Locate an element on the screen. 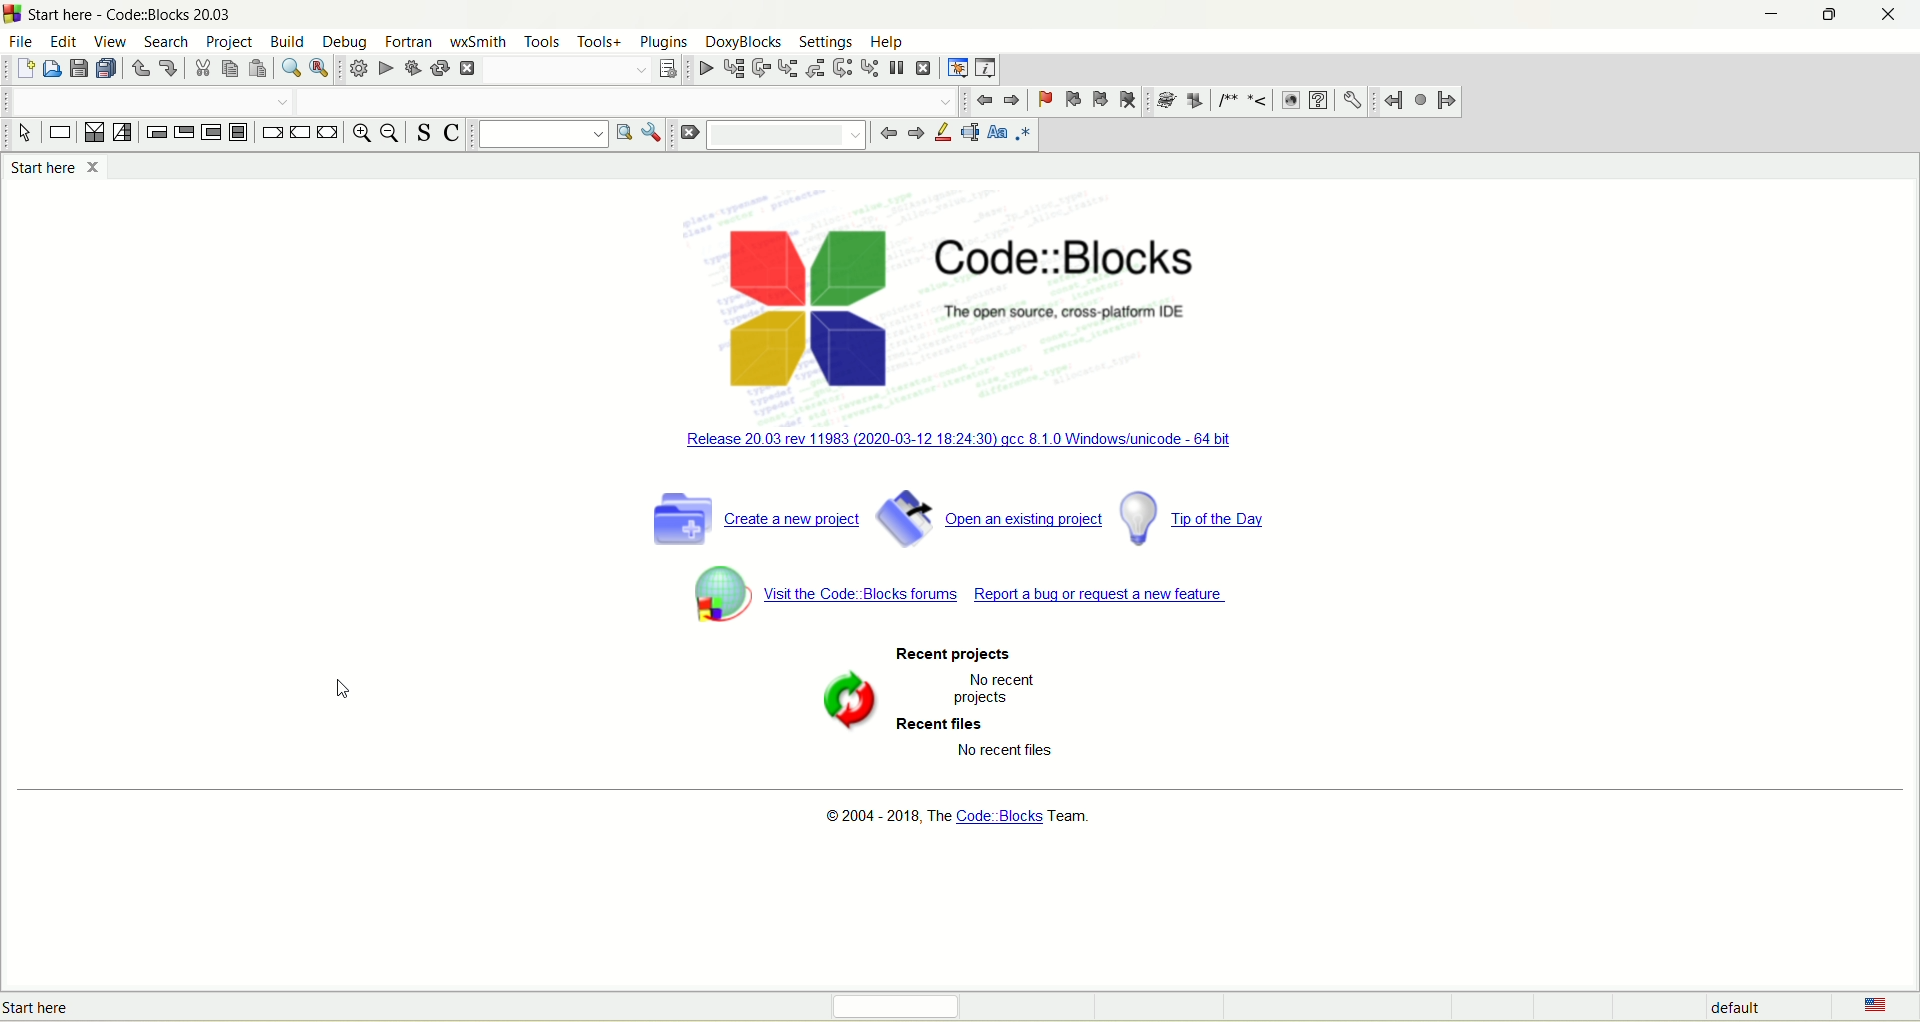 The image size is (1920, 1022). logo is located at coordinates (800, 311).